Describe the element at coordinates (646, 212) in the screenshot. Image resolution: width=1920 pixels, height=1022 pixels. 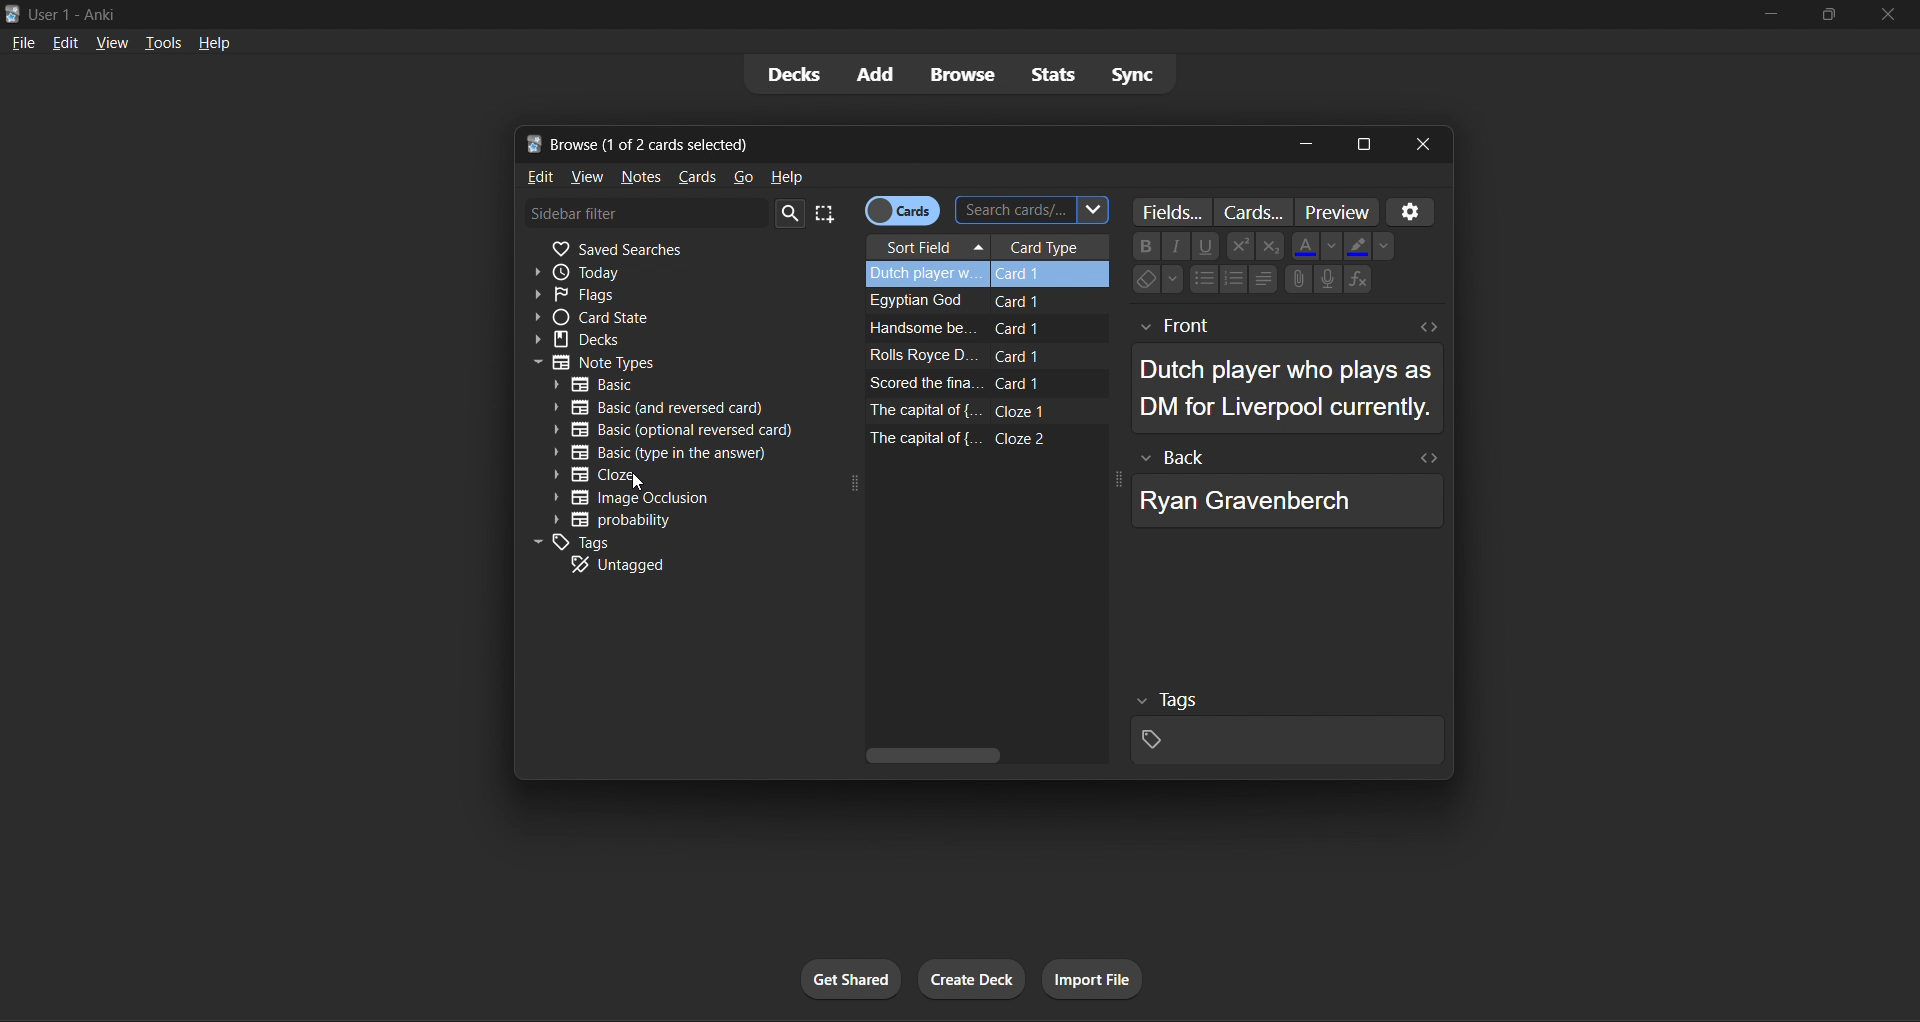
I see `sidebar filter` at that location.